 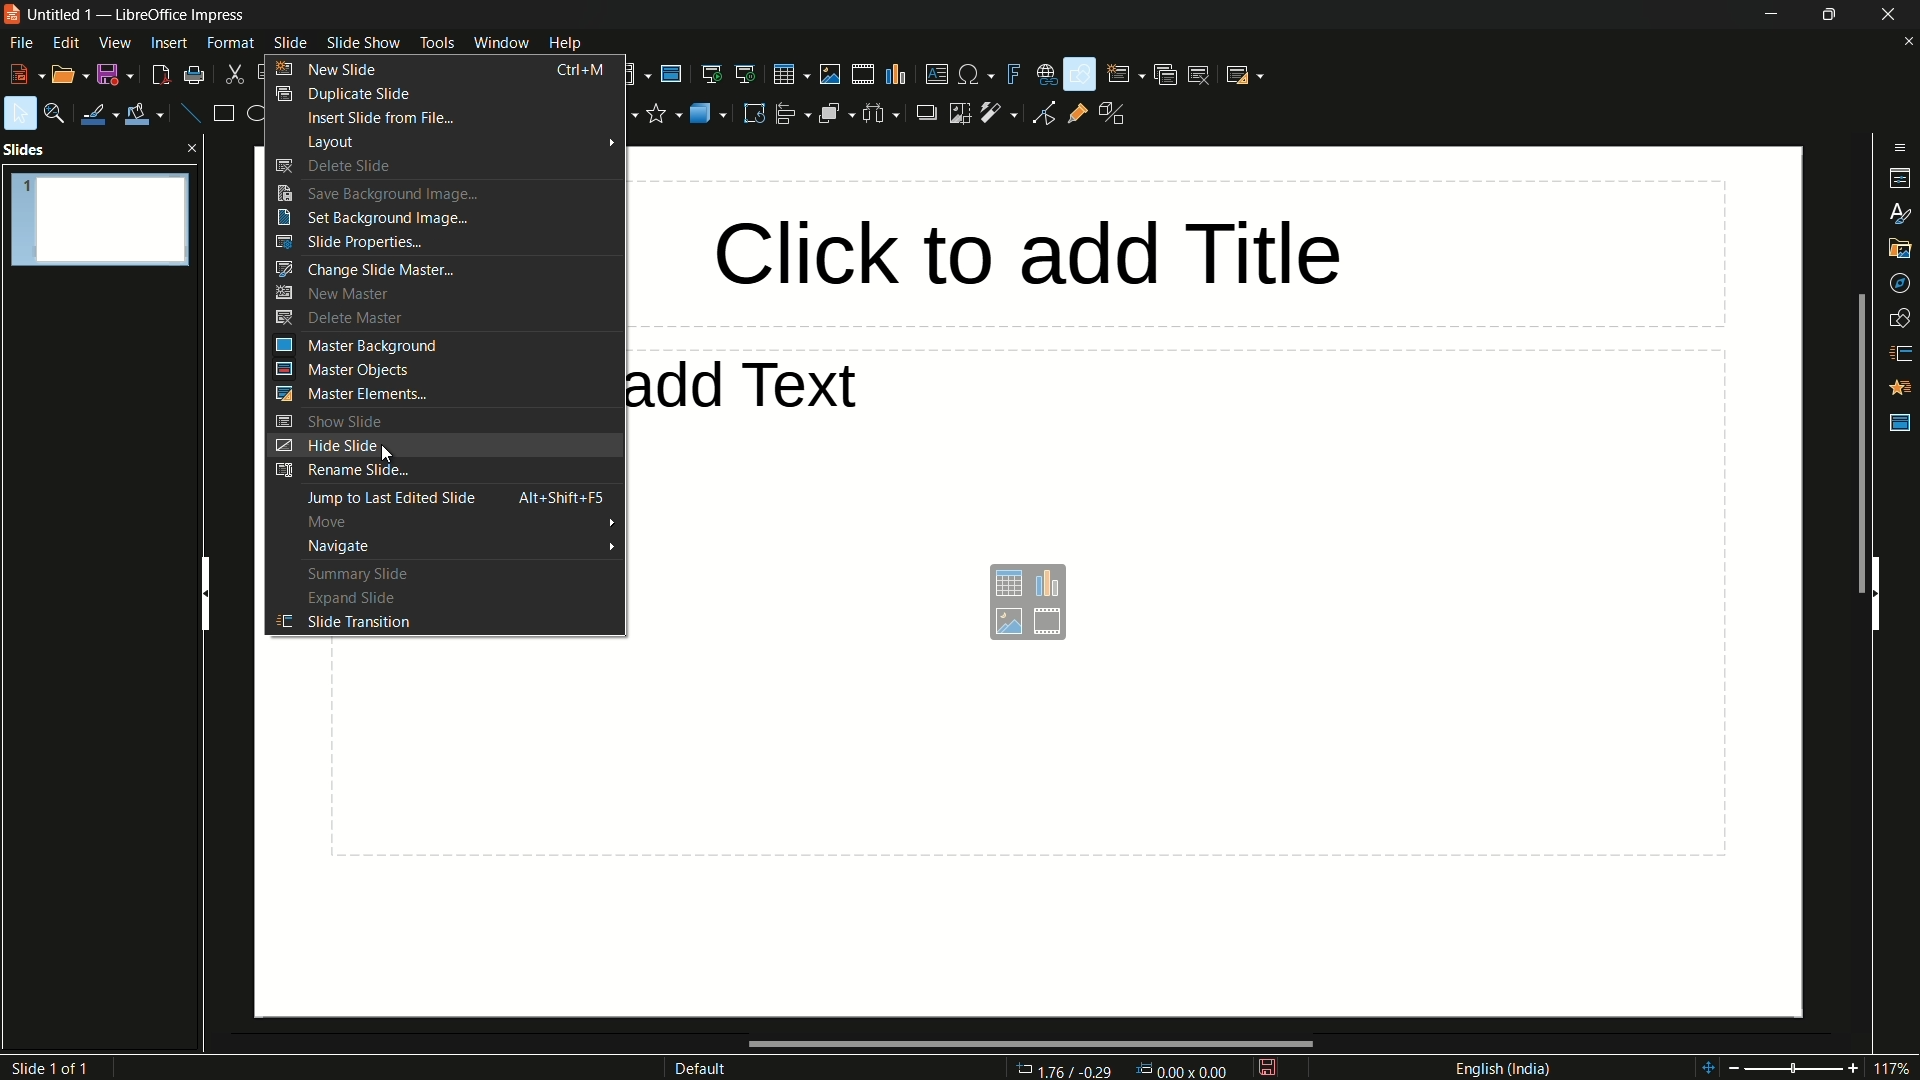 What do you see at coordinates (1067, 1069) in the screenshot?
I see `cursor position` at bounding box center [1067, 1069].